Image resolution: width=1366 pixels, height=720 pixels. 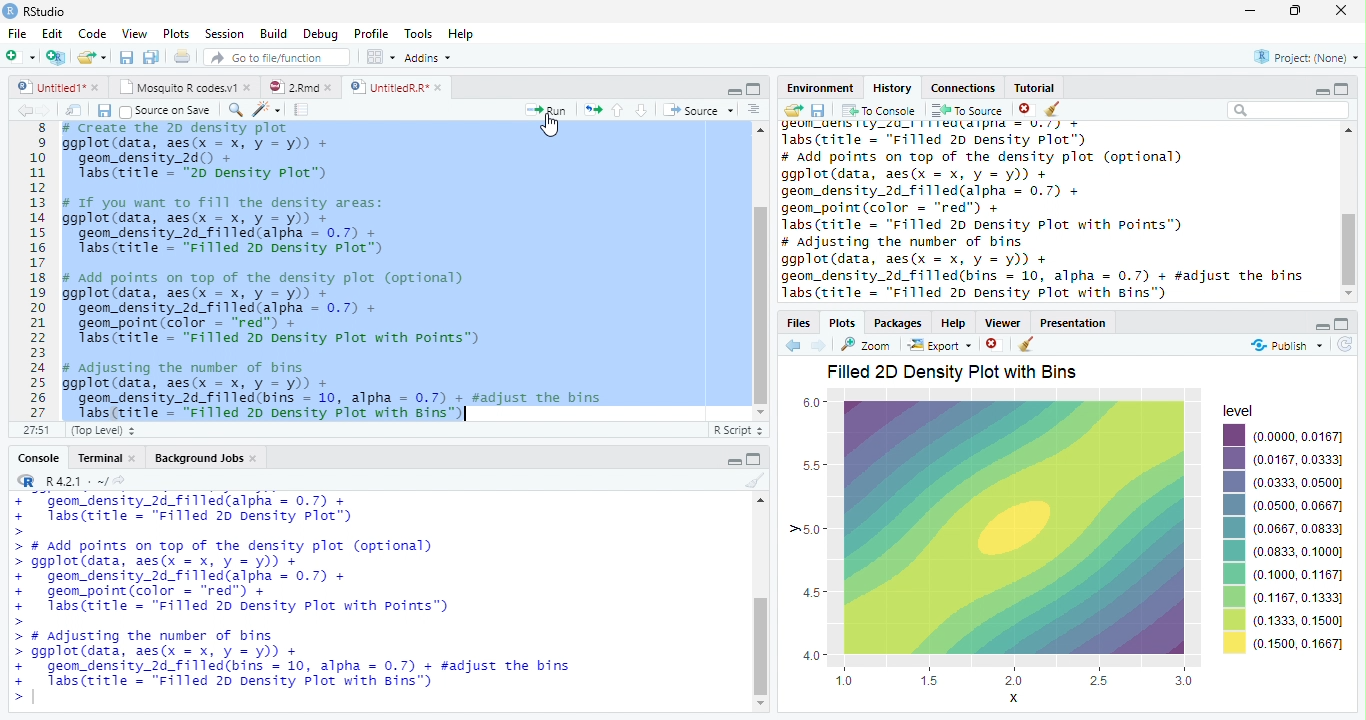 I want to click on Build, so click(x=273, y=33).